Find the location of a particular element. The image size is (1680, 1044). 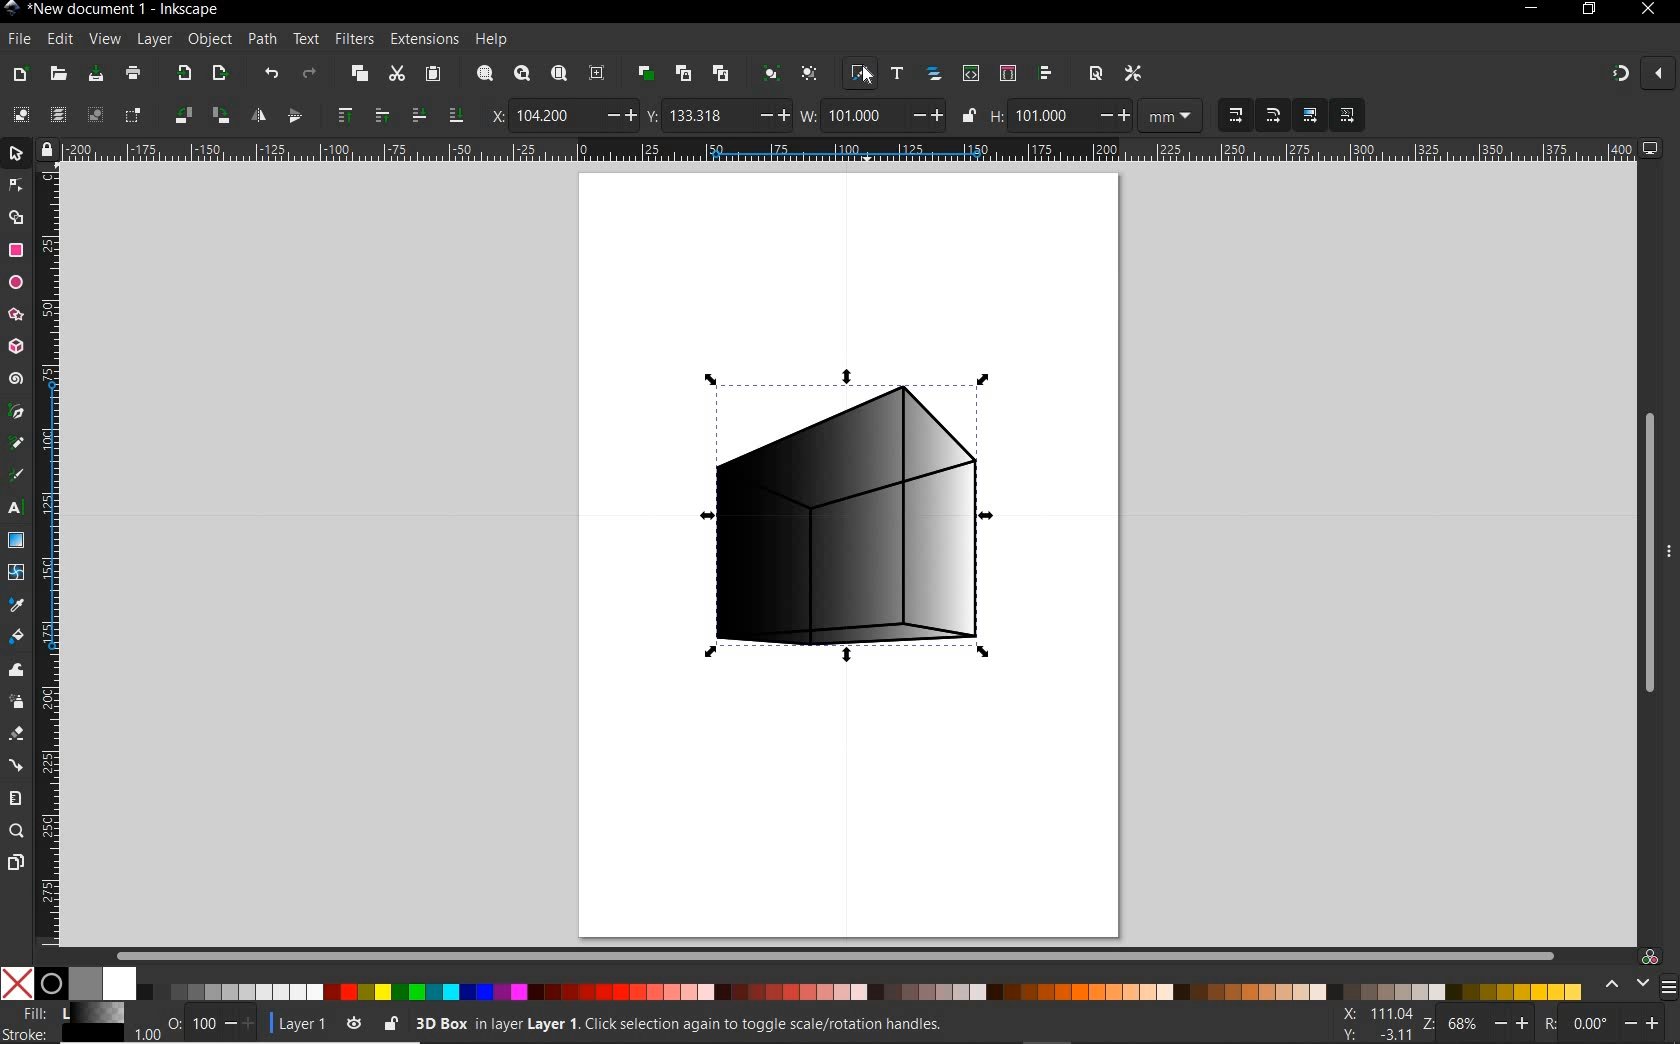

UNLINK CLONE is located at coordinates (723, 72).